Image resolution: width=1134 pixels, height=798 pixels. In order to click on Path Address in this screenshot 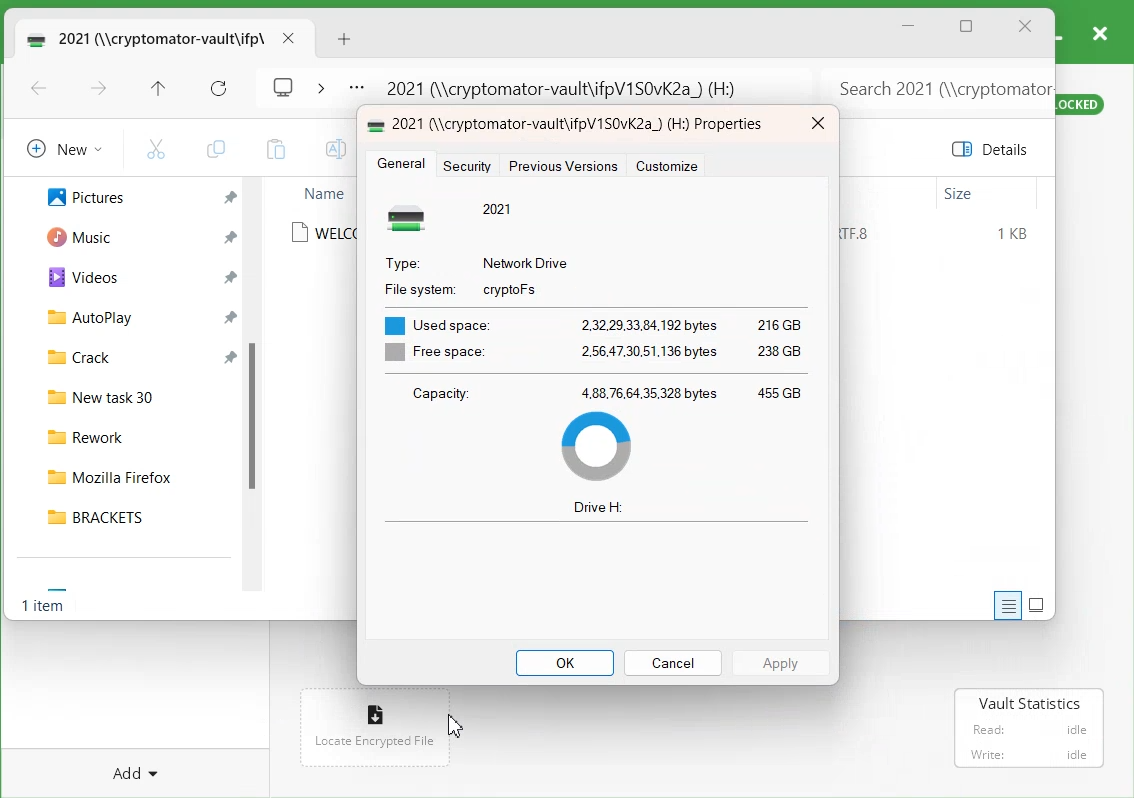, I will do `click(568, 84)`.